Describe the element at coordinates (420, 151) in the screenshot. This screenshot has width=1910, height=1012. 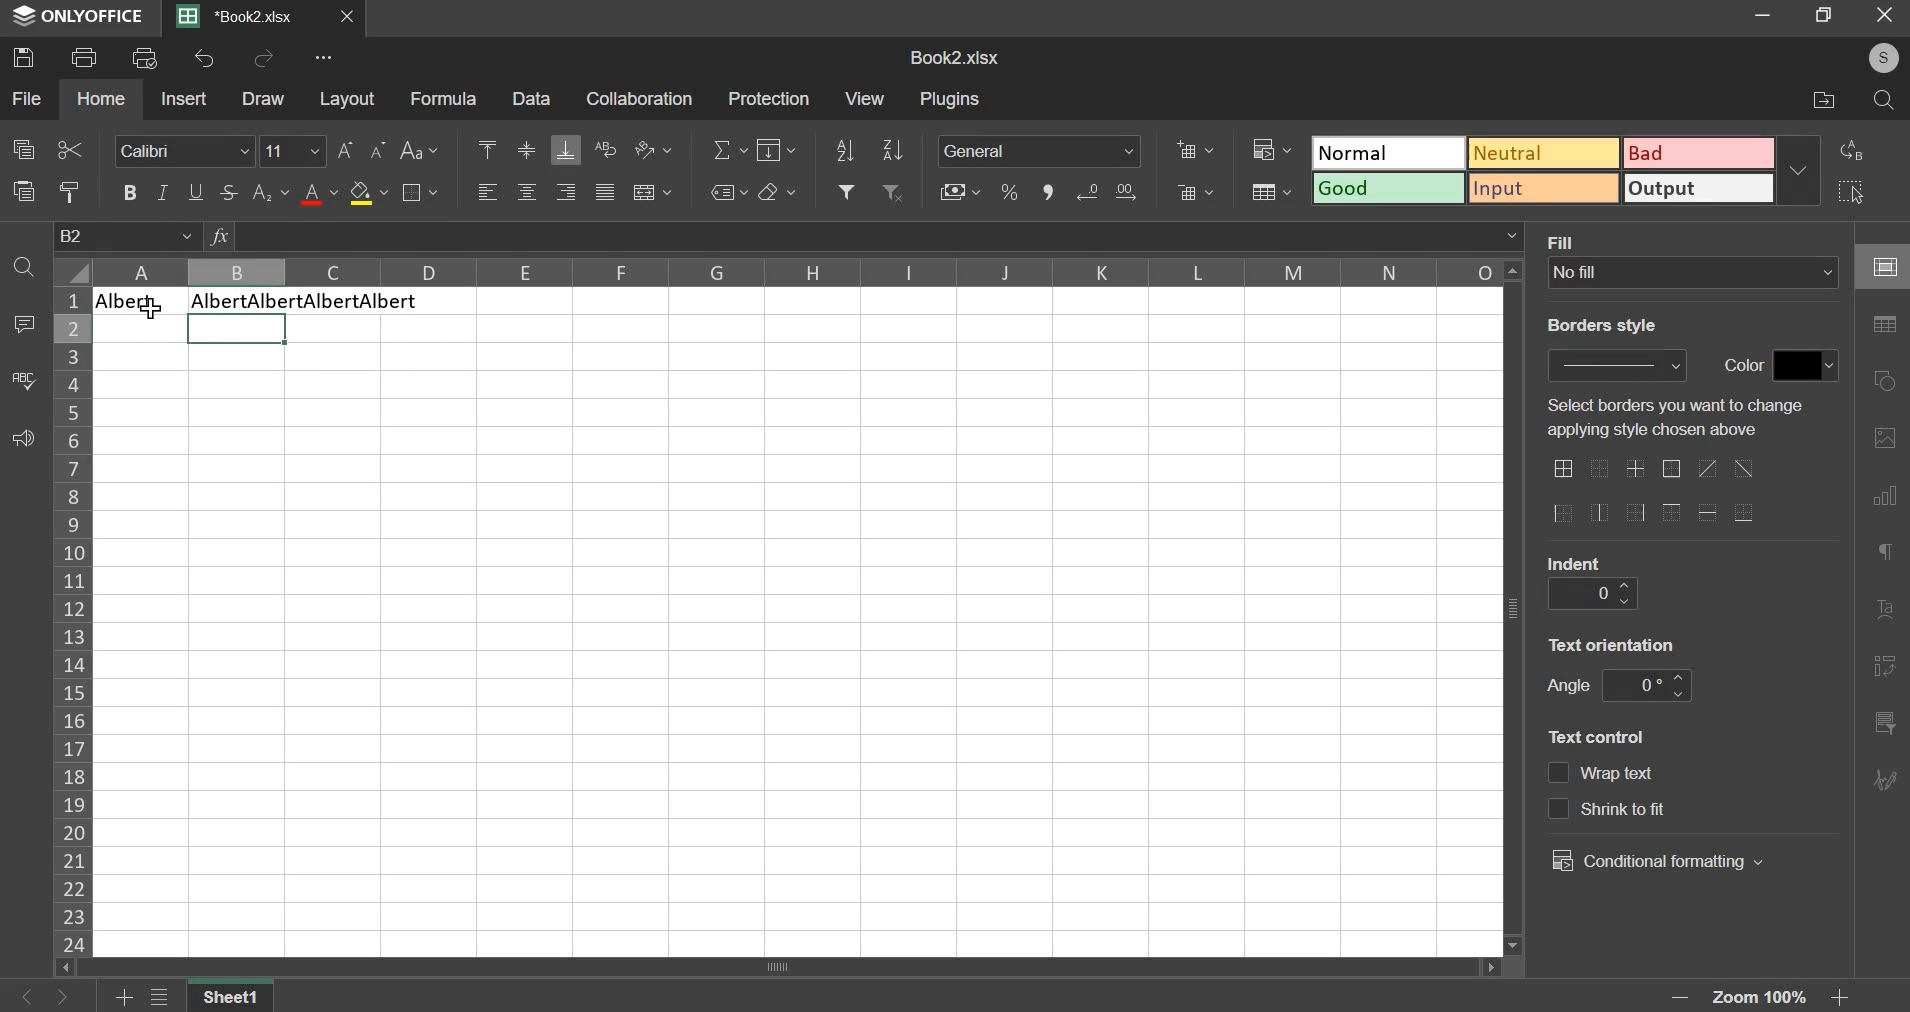
I see `change case` at that location.